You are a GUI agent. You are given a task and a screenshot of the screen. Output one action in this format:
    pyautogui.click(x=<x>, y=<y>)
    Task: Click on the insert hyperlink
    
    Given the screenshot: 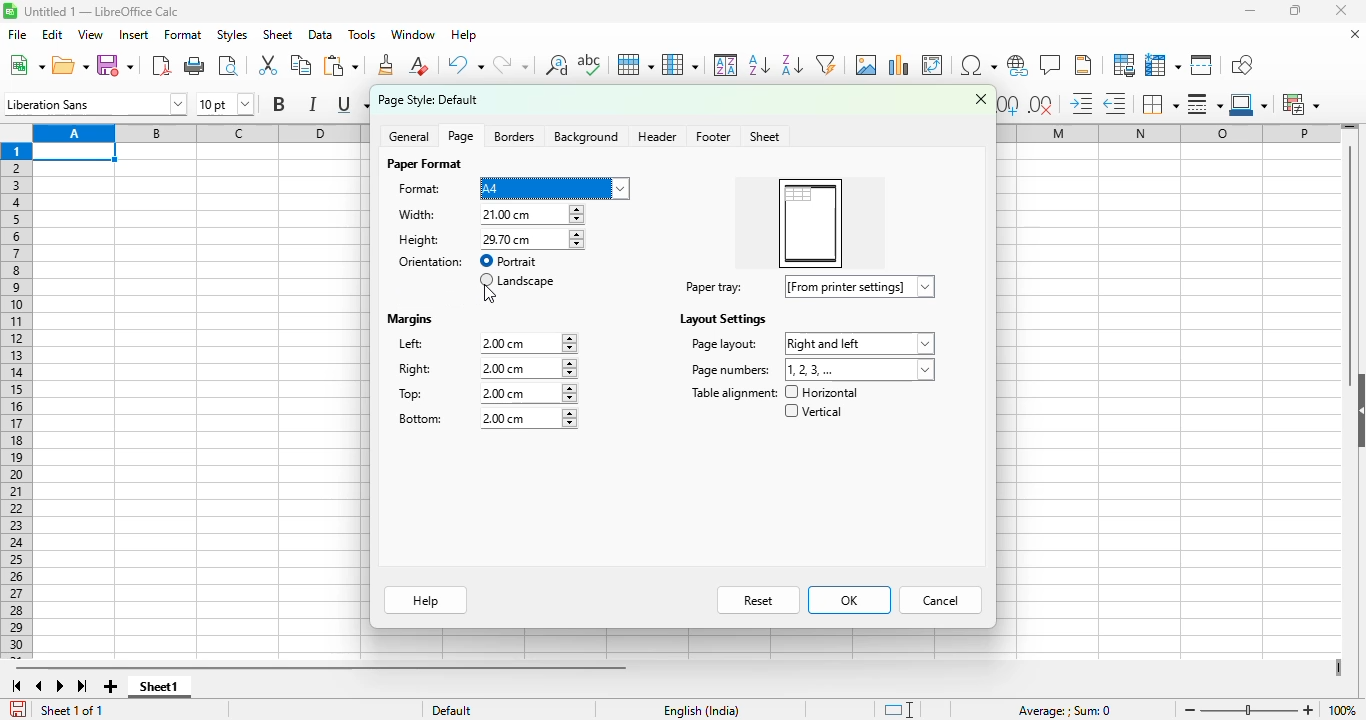 What is the action you would take?
    pyautogui.click(x=1019, y=65)
    